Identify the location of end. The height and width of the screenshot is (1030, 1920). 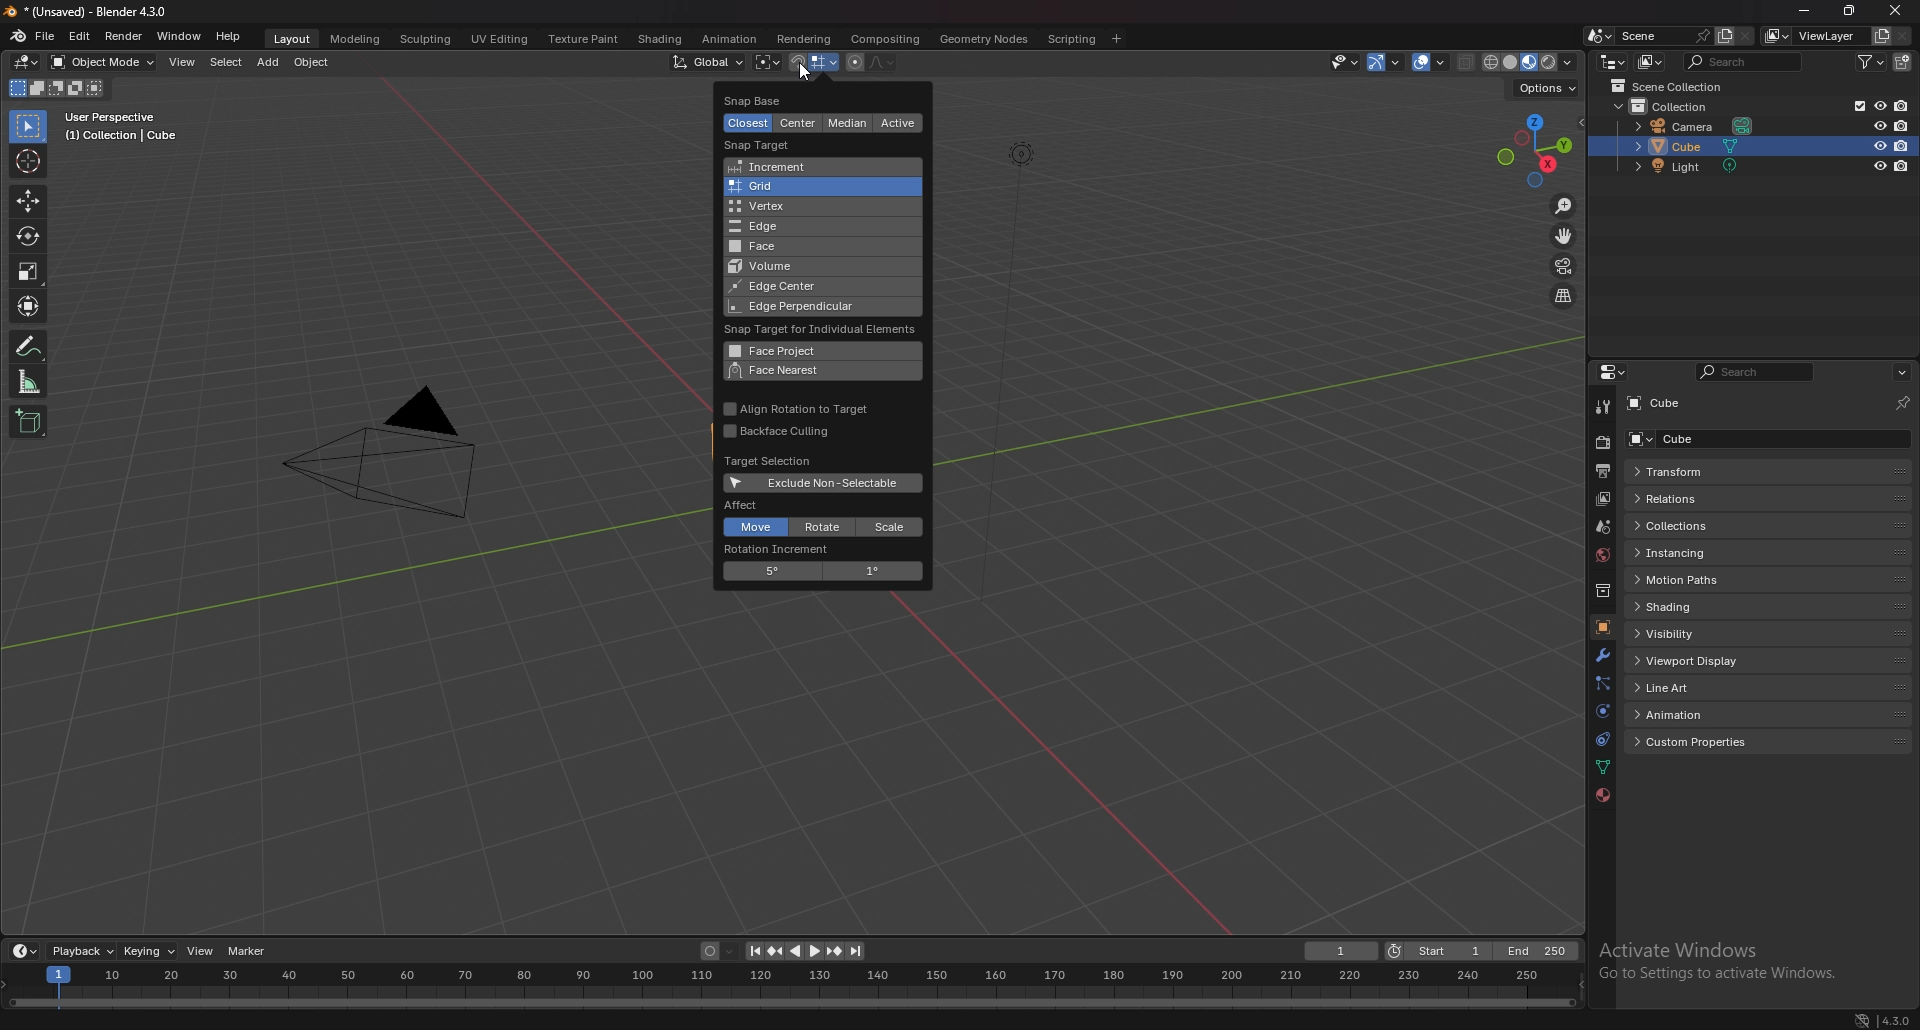
(1534, 952).